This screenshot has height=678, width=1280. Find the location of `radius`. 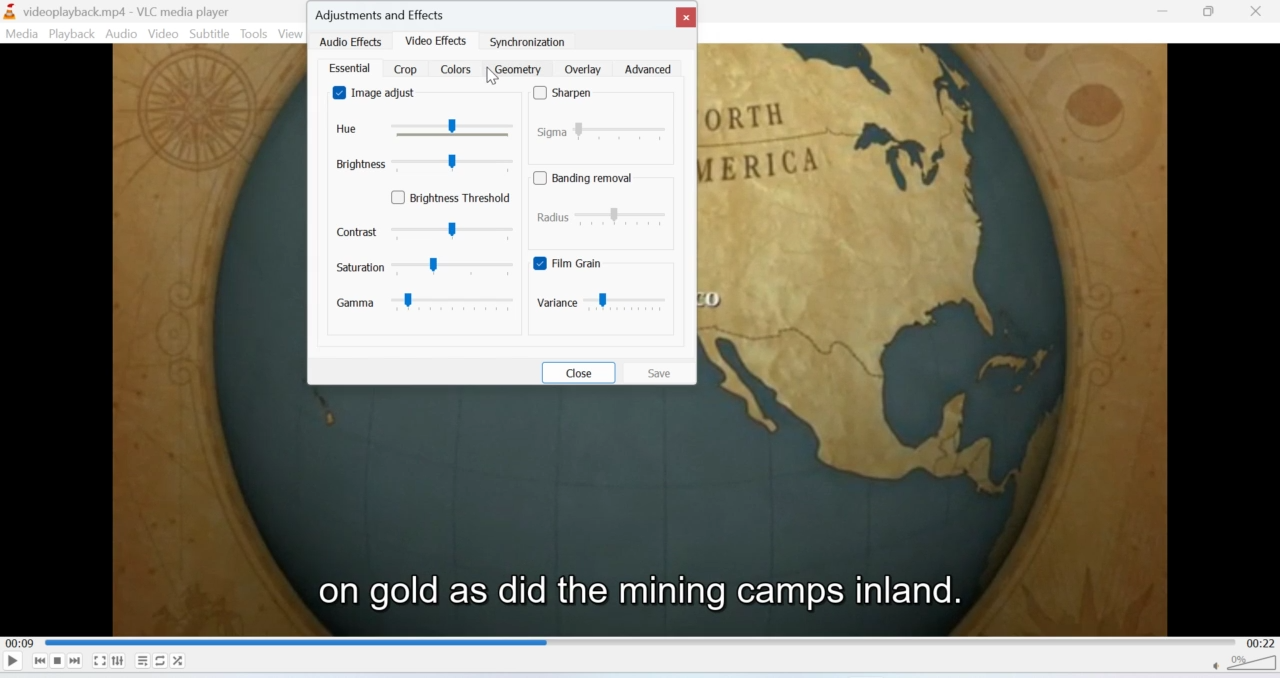

radius is located at coordinates (603, 220).